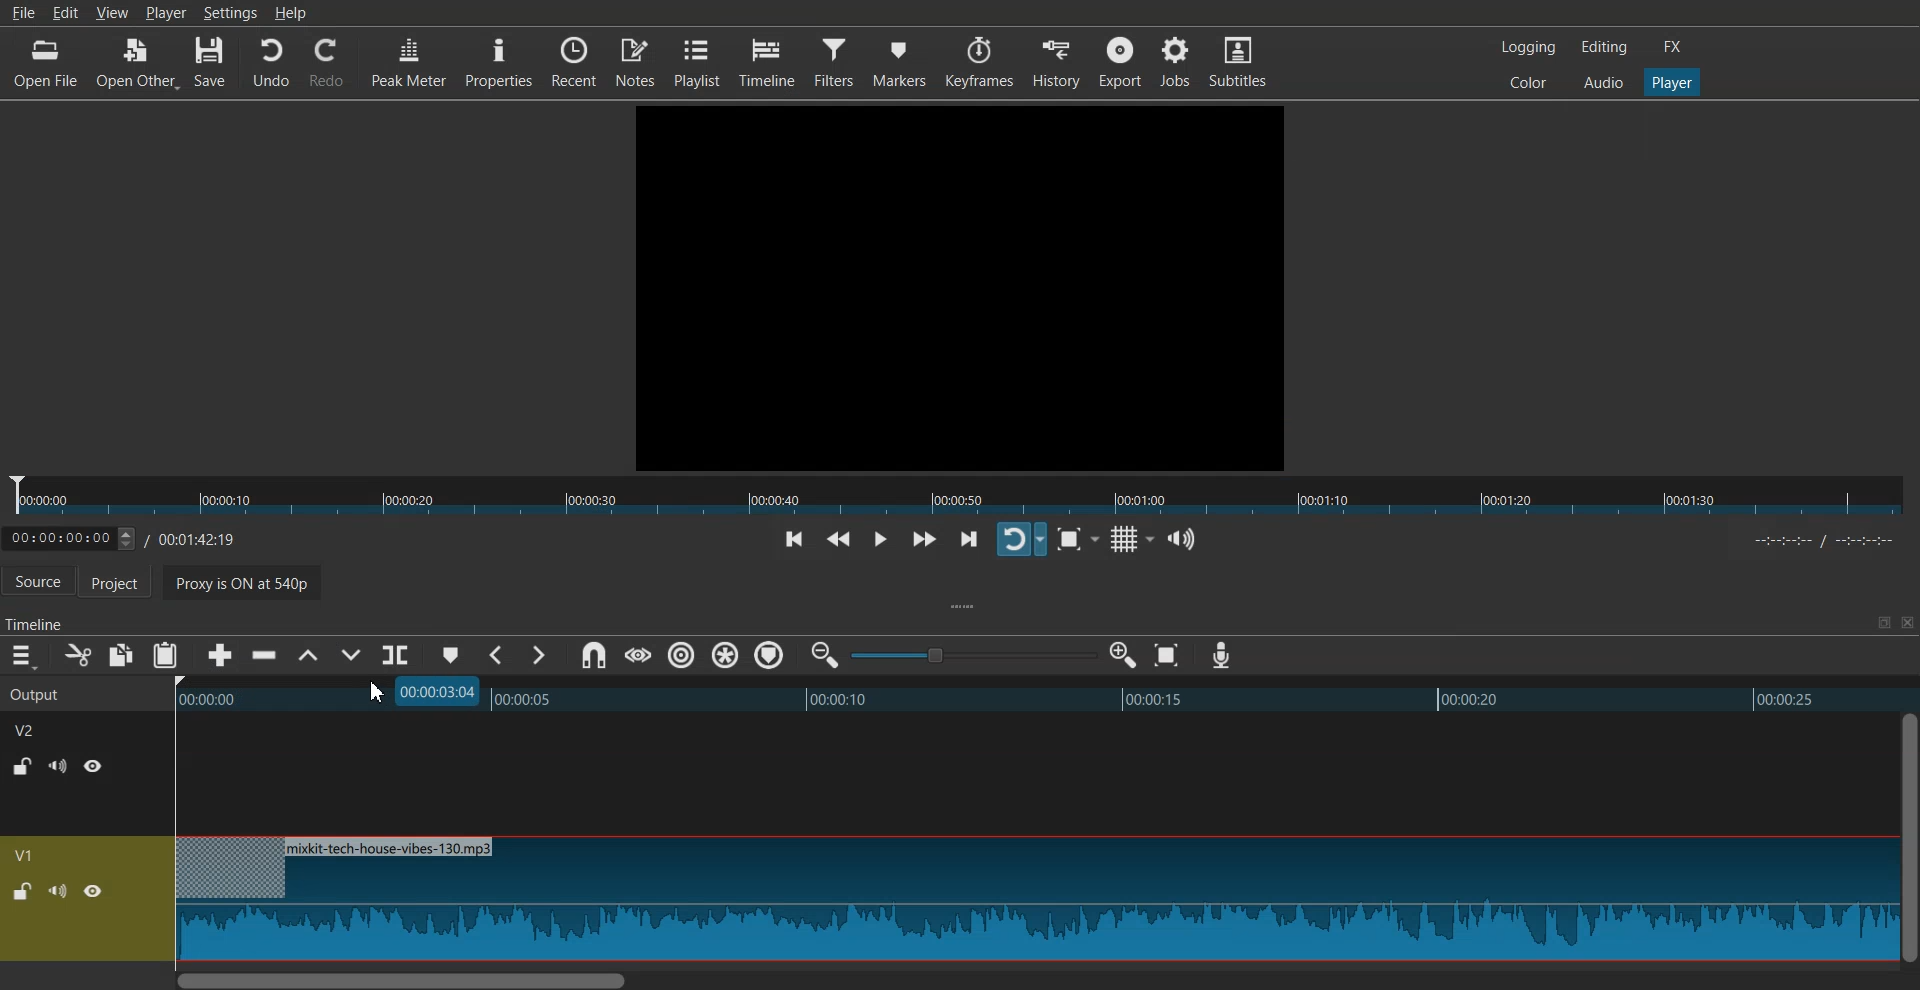  What do you see at coordinates (255, 586) in the screenshot?
I see `Proxy is ON at 540p` at bounding box center [255, 586].